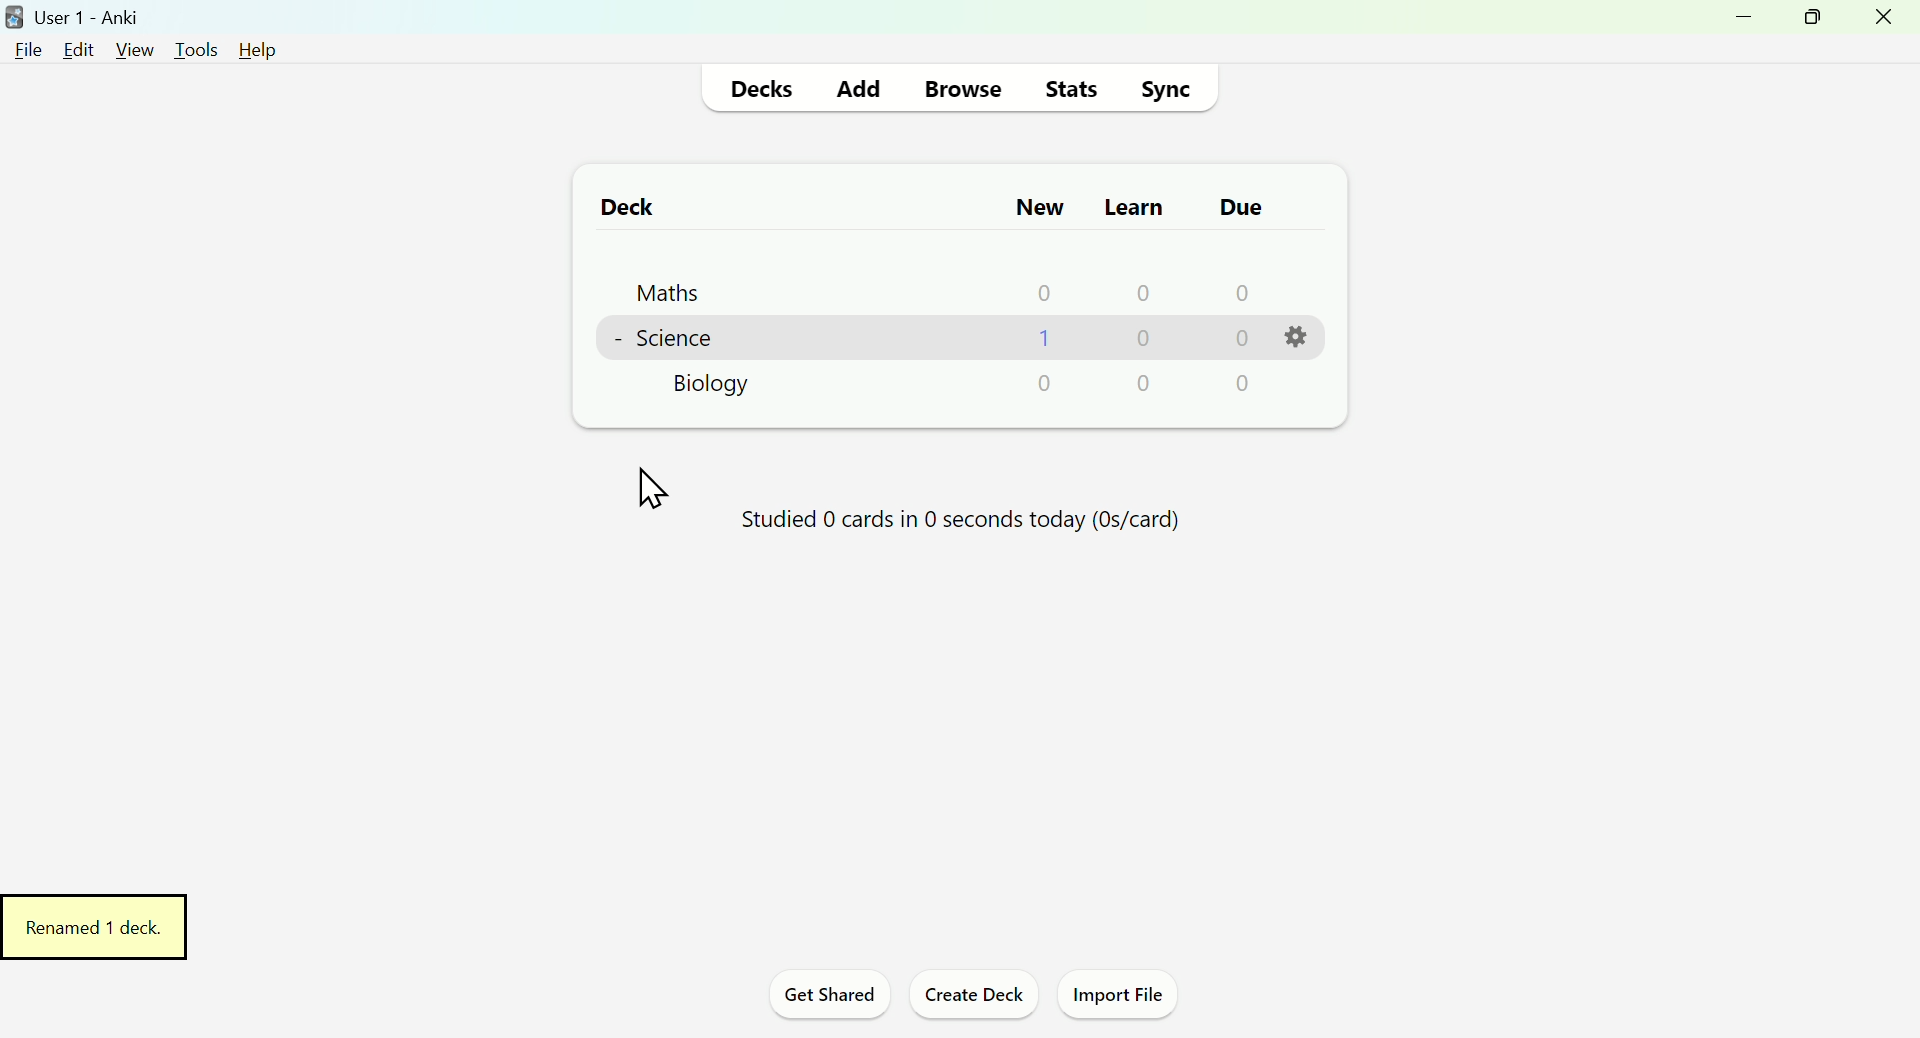  I want to click on Due, so click(1235, 207).